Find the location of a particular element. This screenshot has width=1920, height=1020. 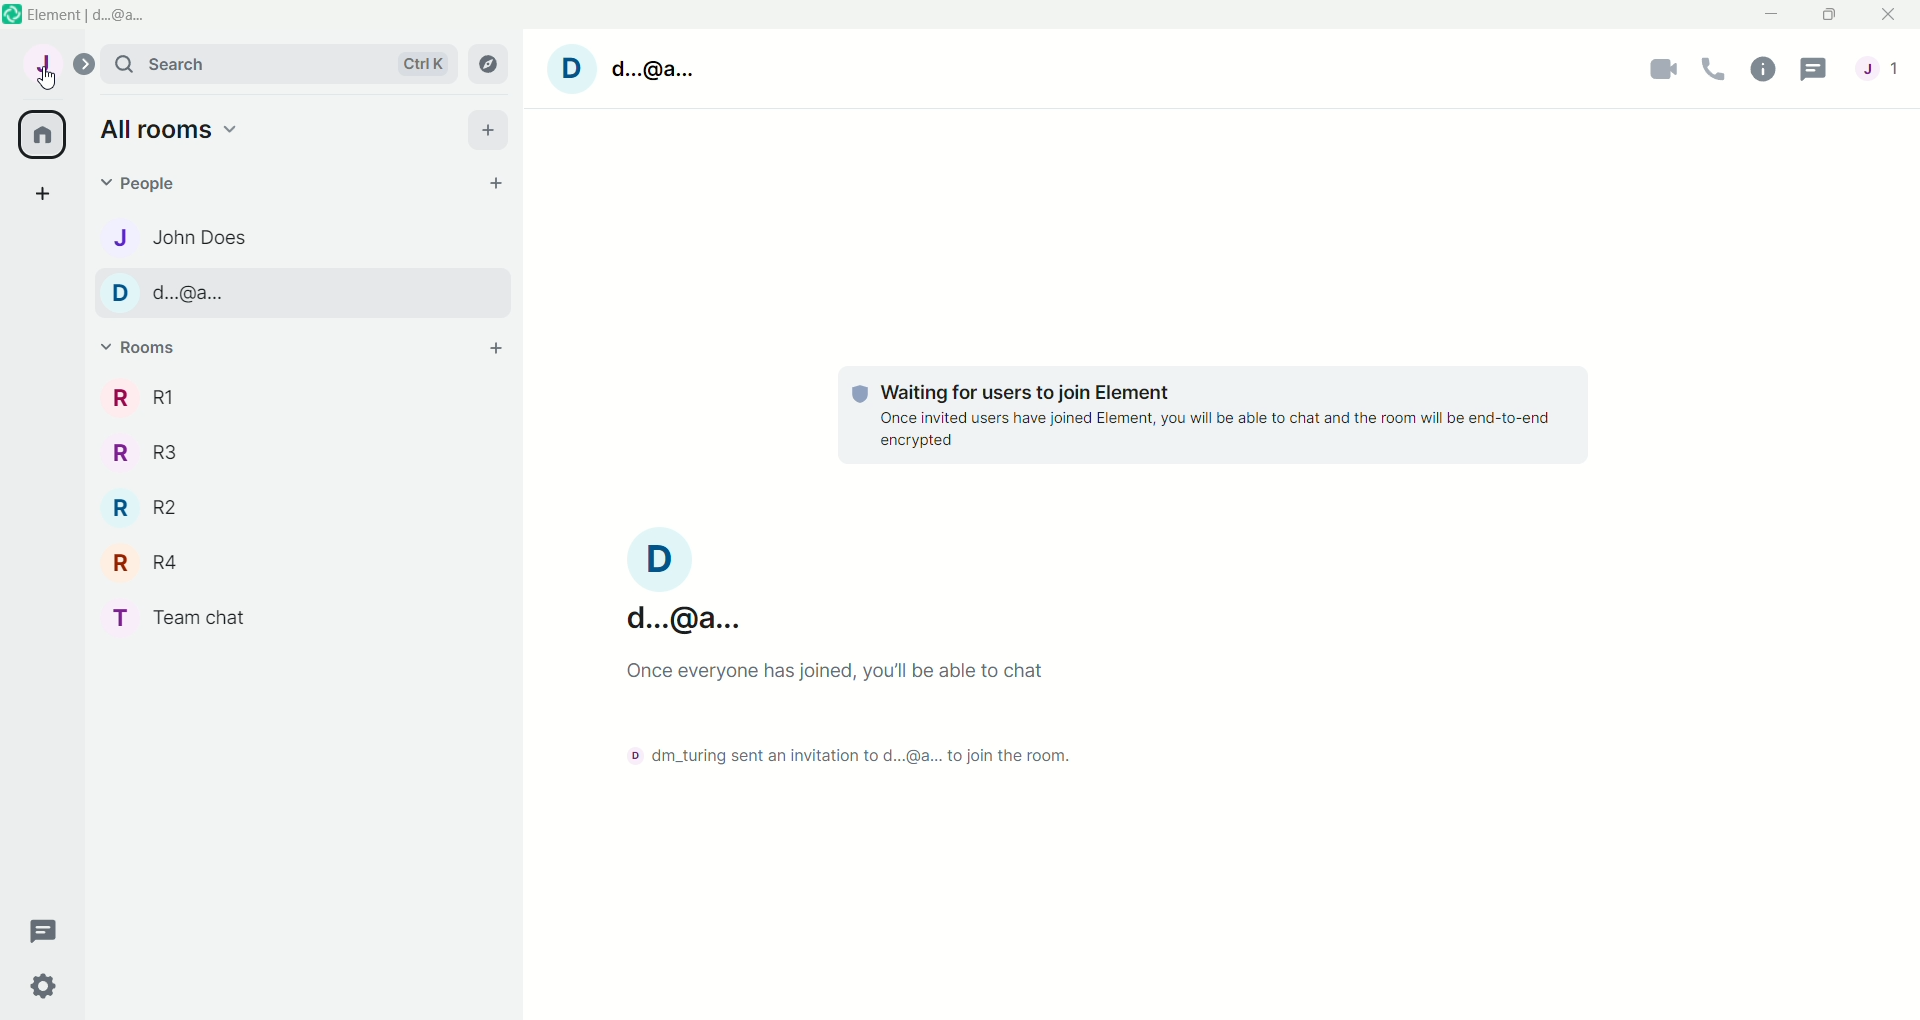

Rooms is located at coordinates (145, 346).